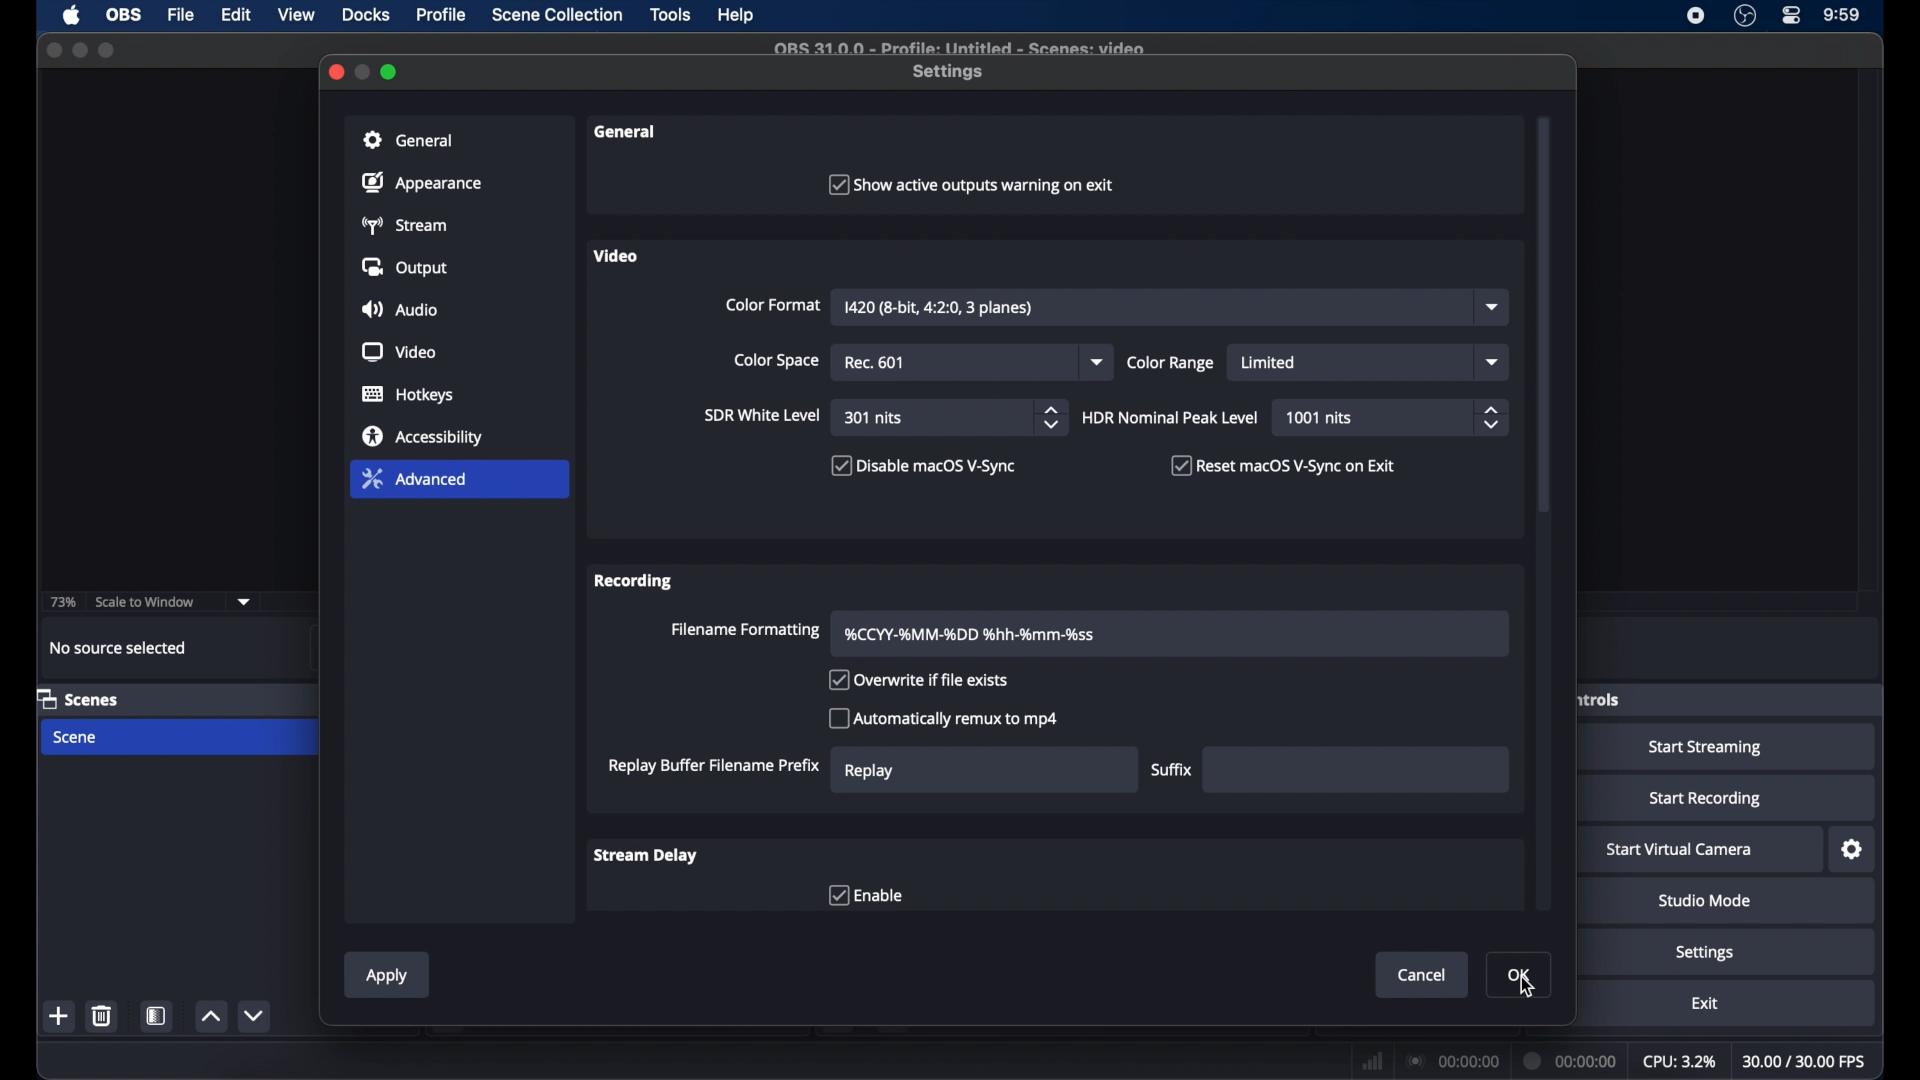 This screenshot has width=1920, height=1080. Describe the element at coordinates (78, 698) in the screenshot. I see `scenes` at that location.